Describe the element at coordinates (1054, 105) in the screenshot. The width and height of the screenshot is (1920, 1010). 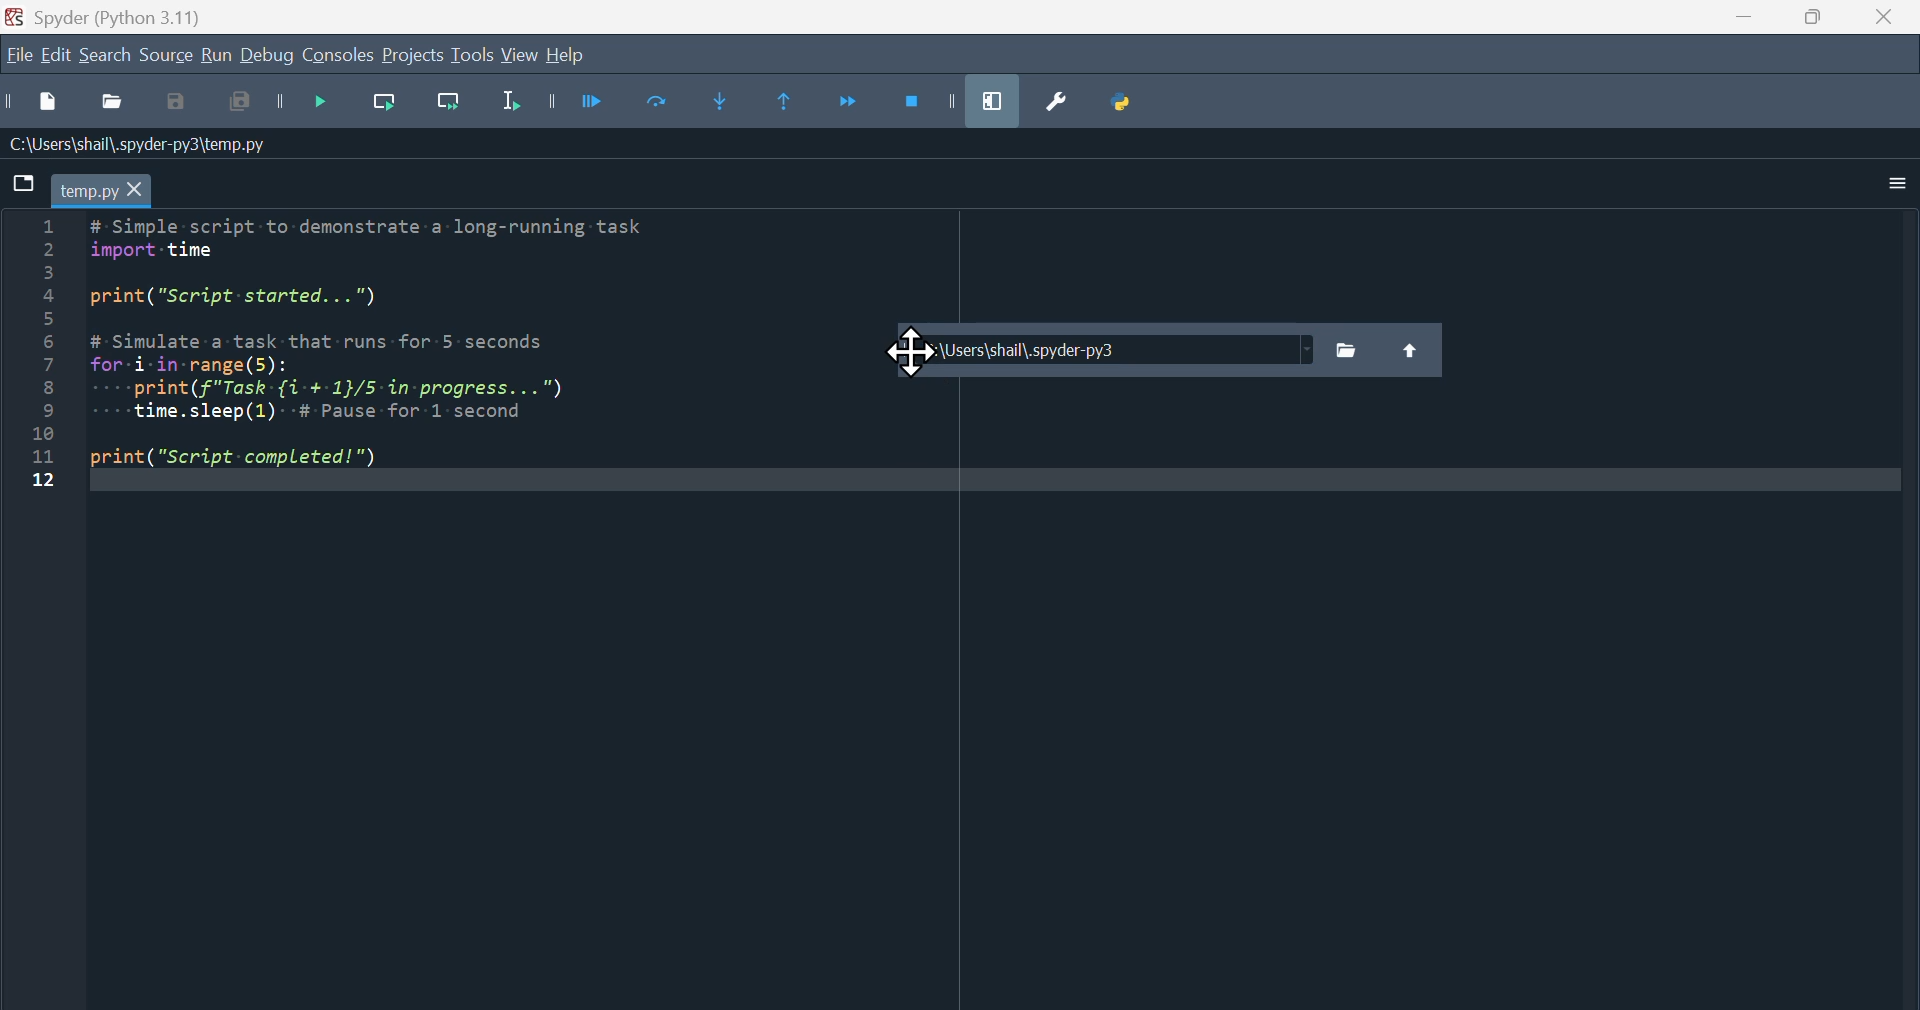
I see `Preferences` at that location.